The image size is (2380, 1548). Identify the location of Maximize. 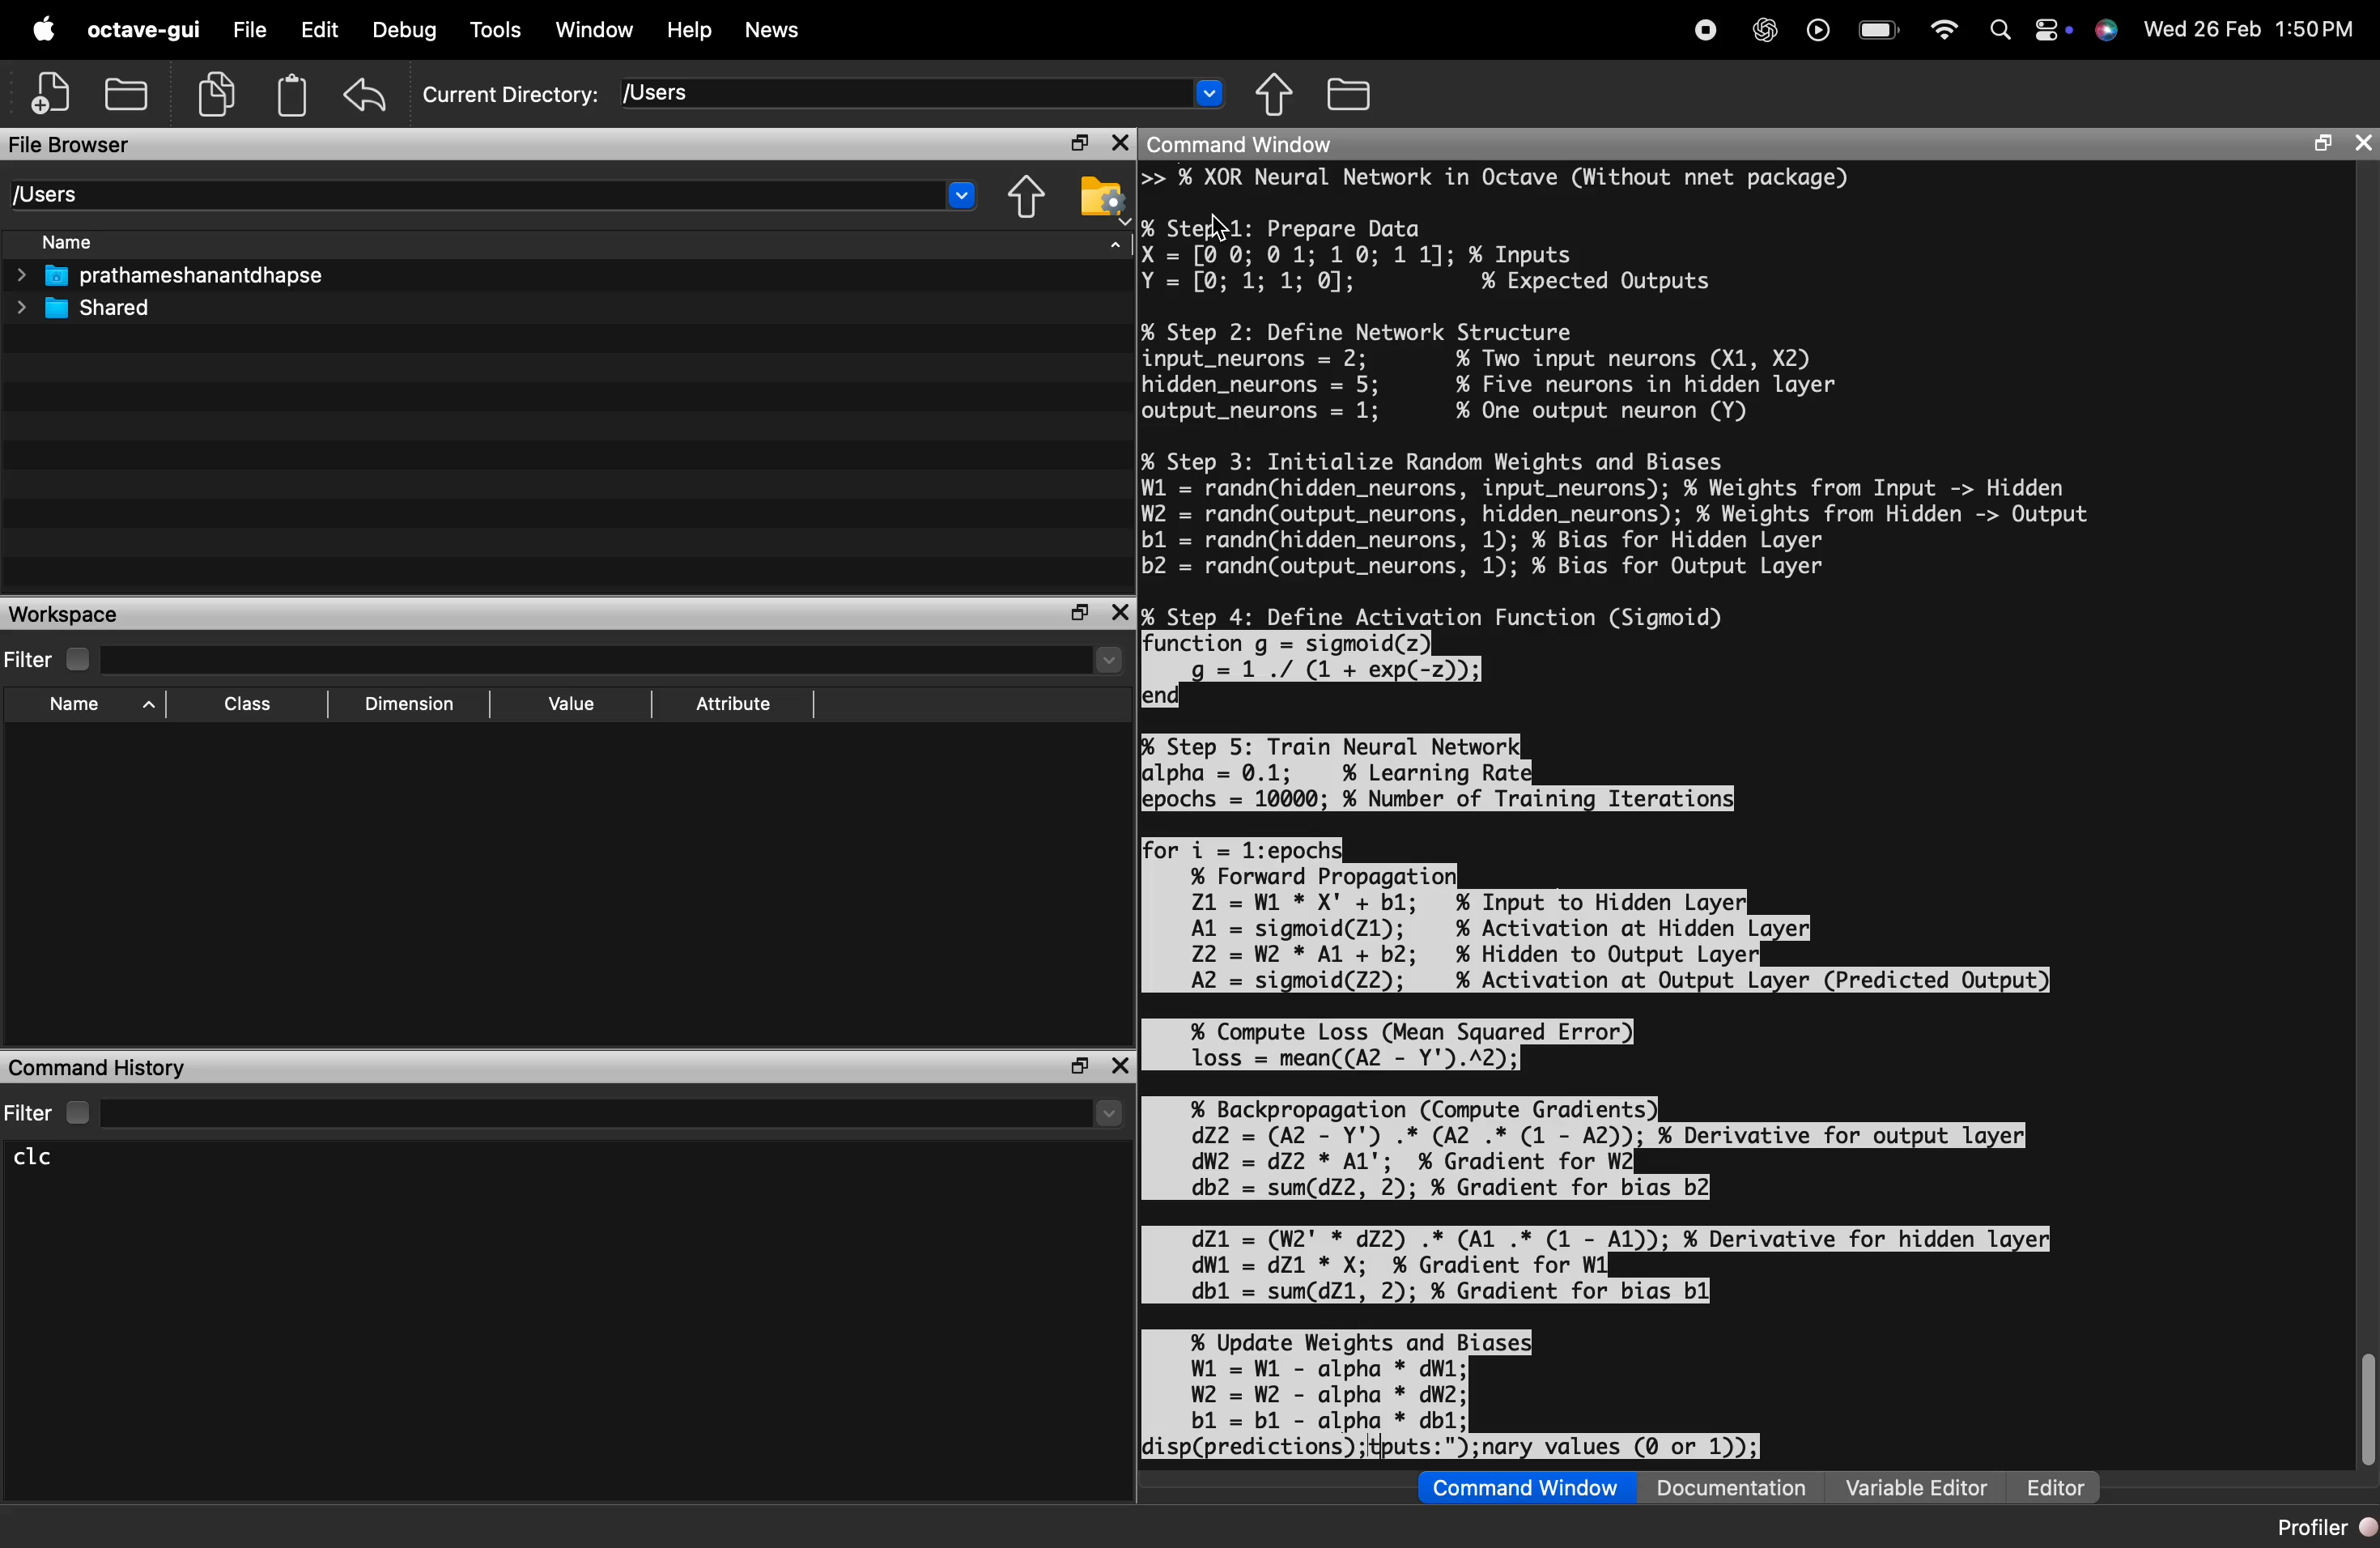
(2318, 145).